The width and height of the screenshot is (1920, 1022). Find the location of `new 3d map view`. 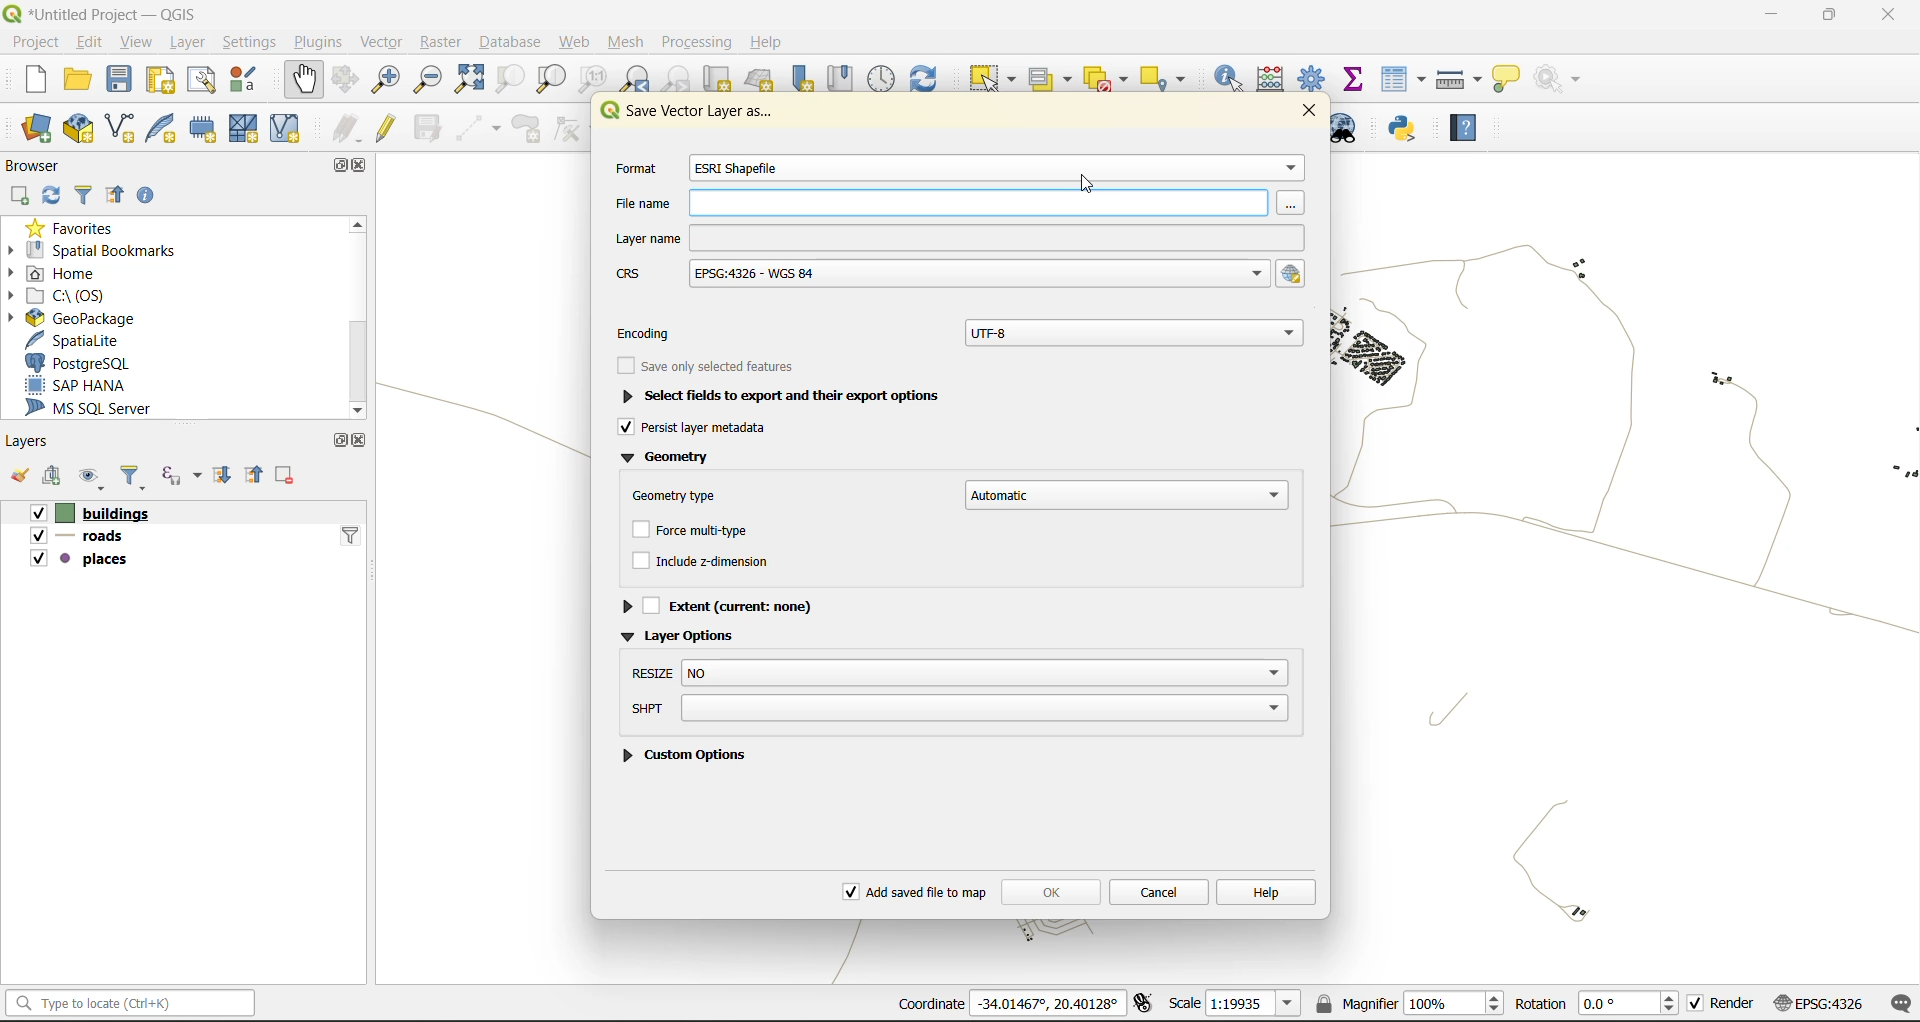

new 3d map view is located at coordinates (762, 82).